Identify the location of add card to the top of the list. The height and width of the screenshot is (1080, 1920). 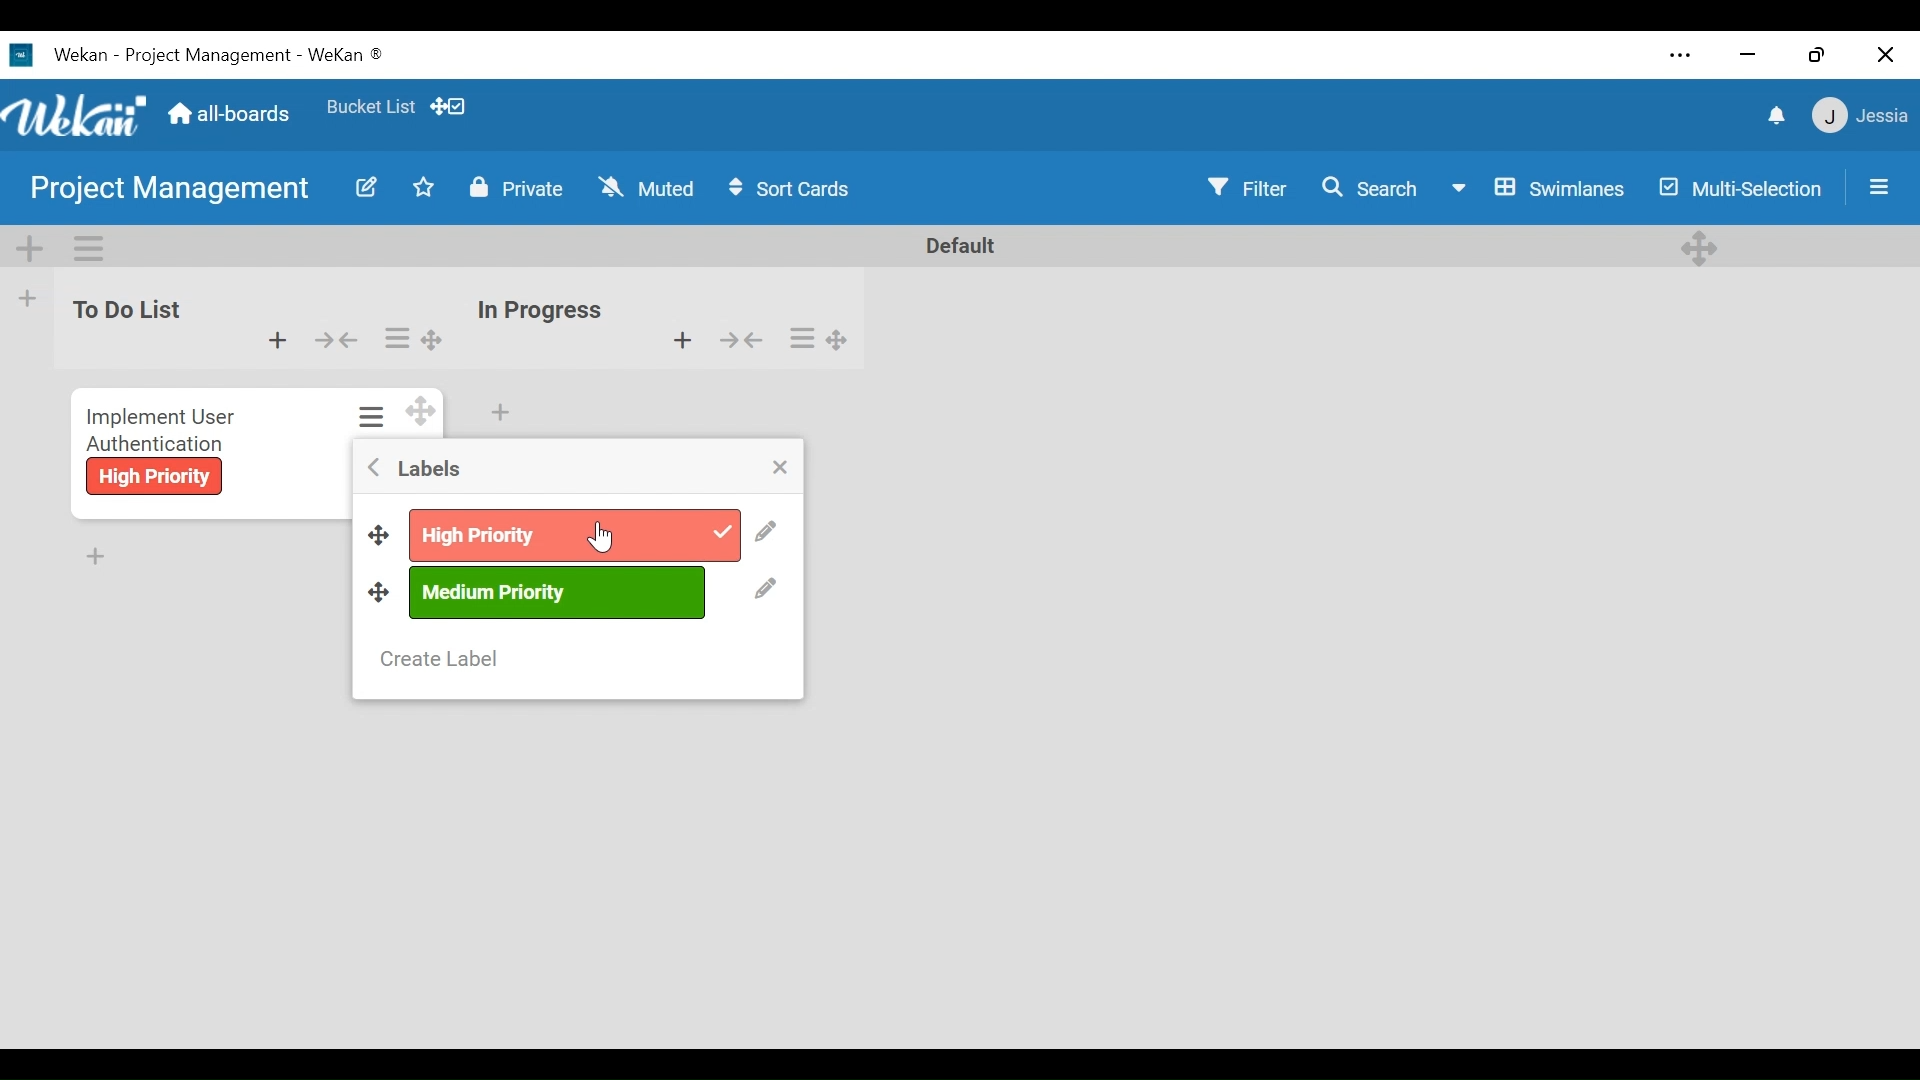
(275, 341).